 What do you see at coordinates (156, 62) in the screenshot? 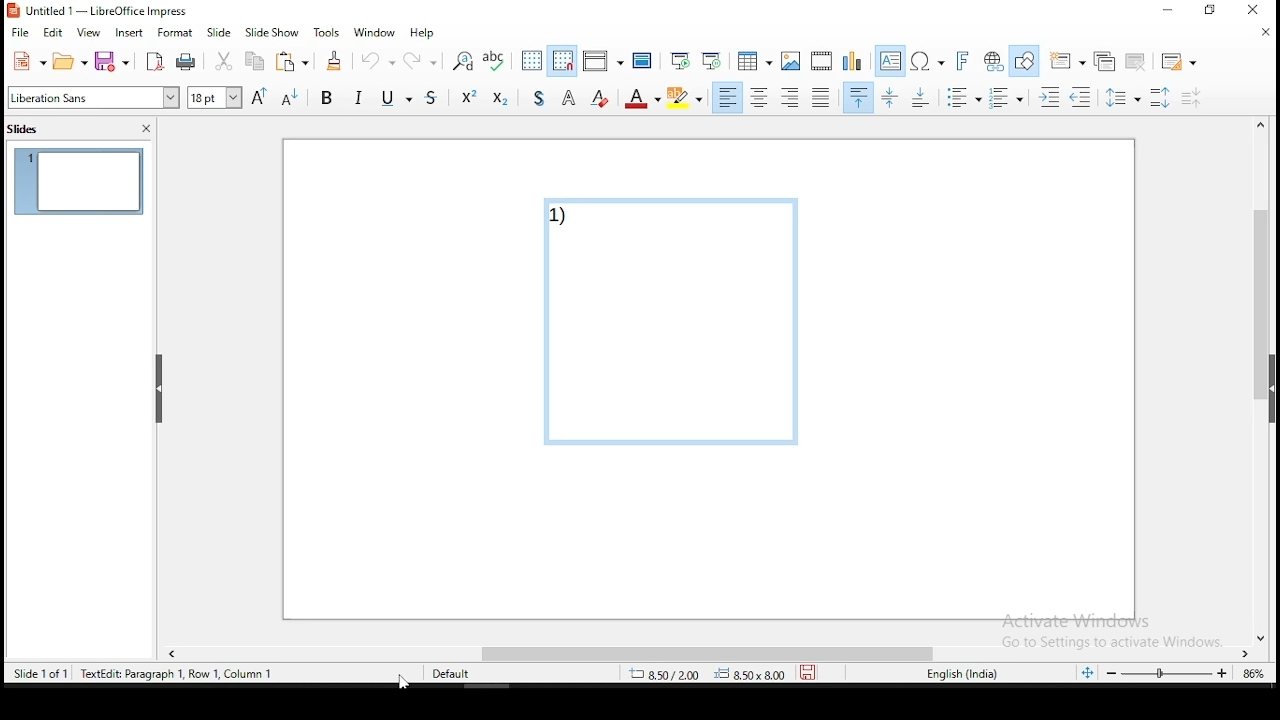
I see `export as pdf` at bounding box center [156, 62].